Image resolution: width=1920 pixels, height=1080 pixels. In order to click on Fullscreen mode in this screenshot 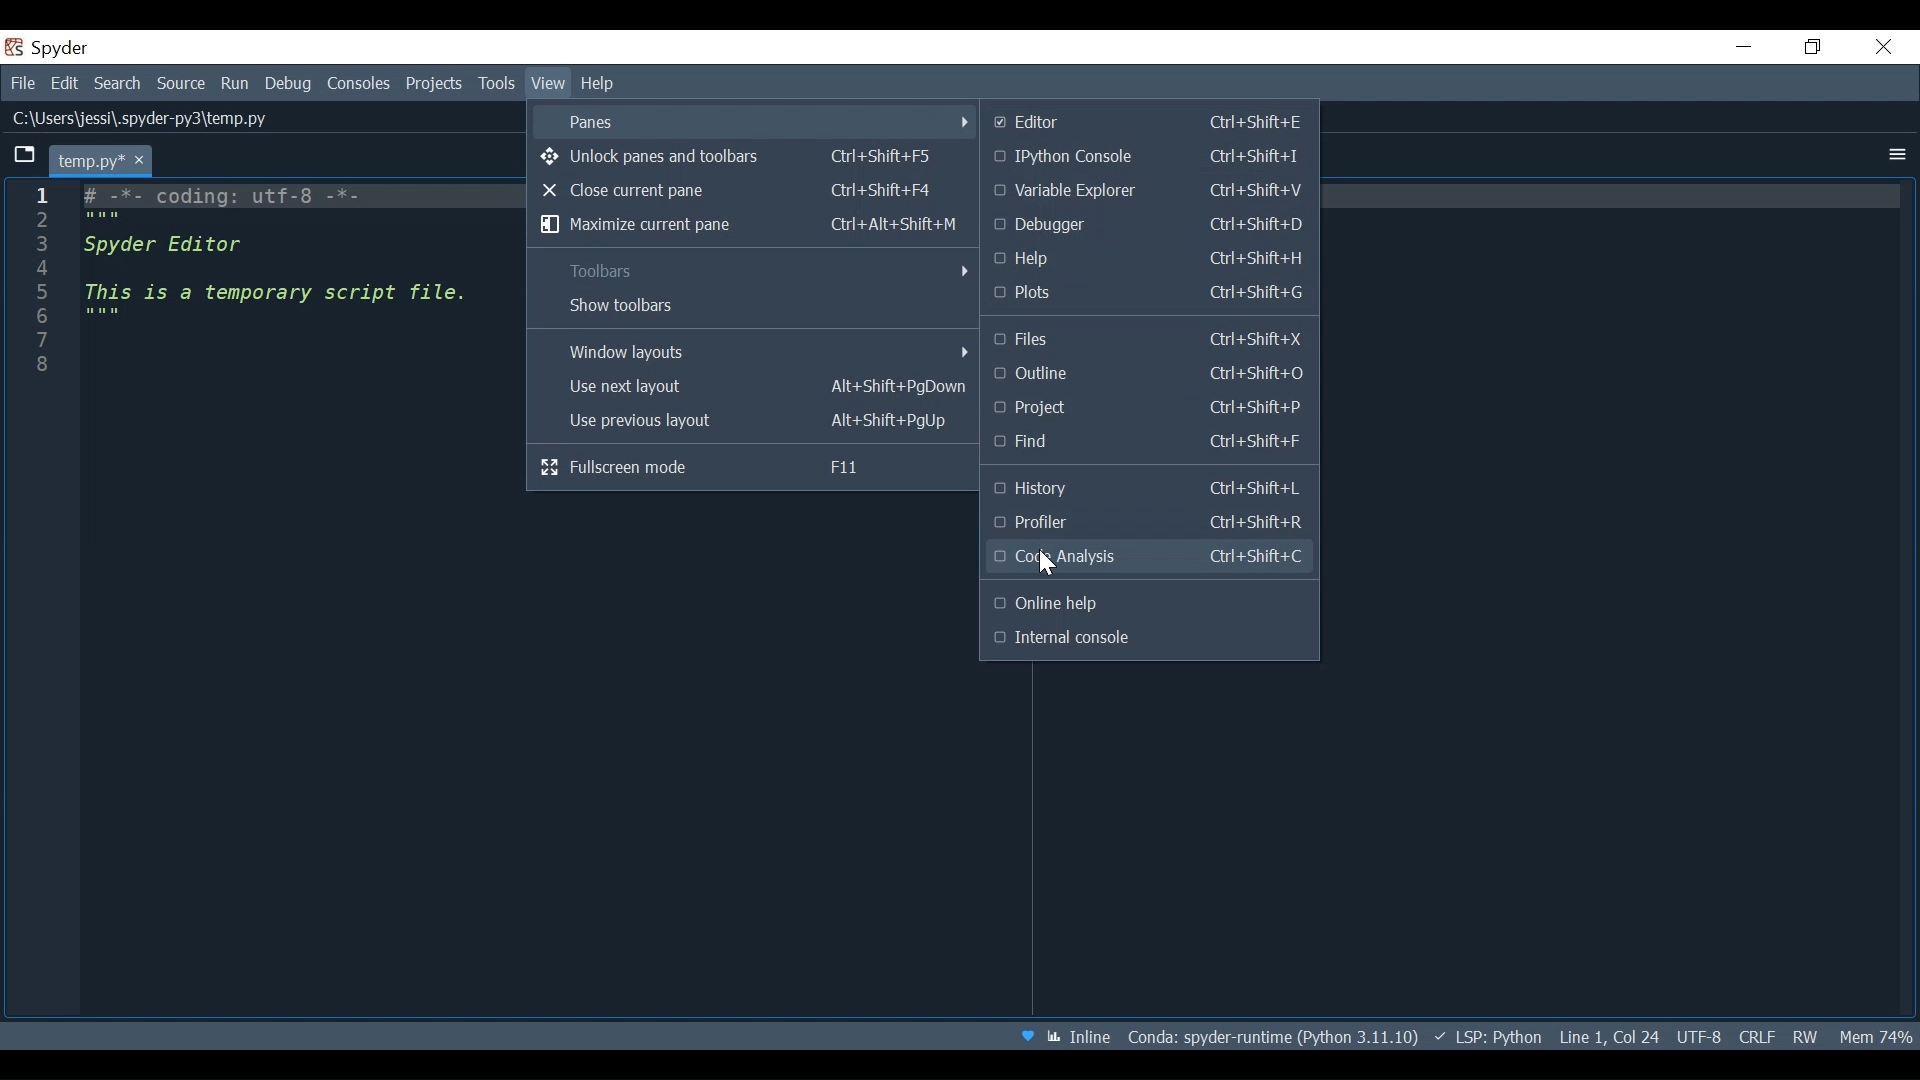, I will do `click(757, 465)`.